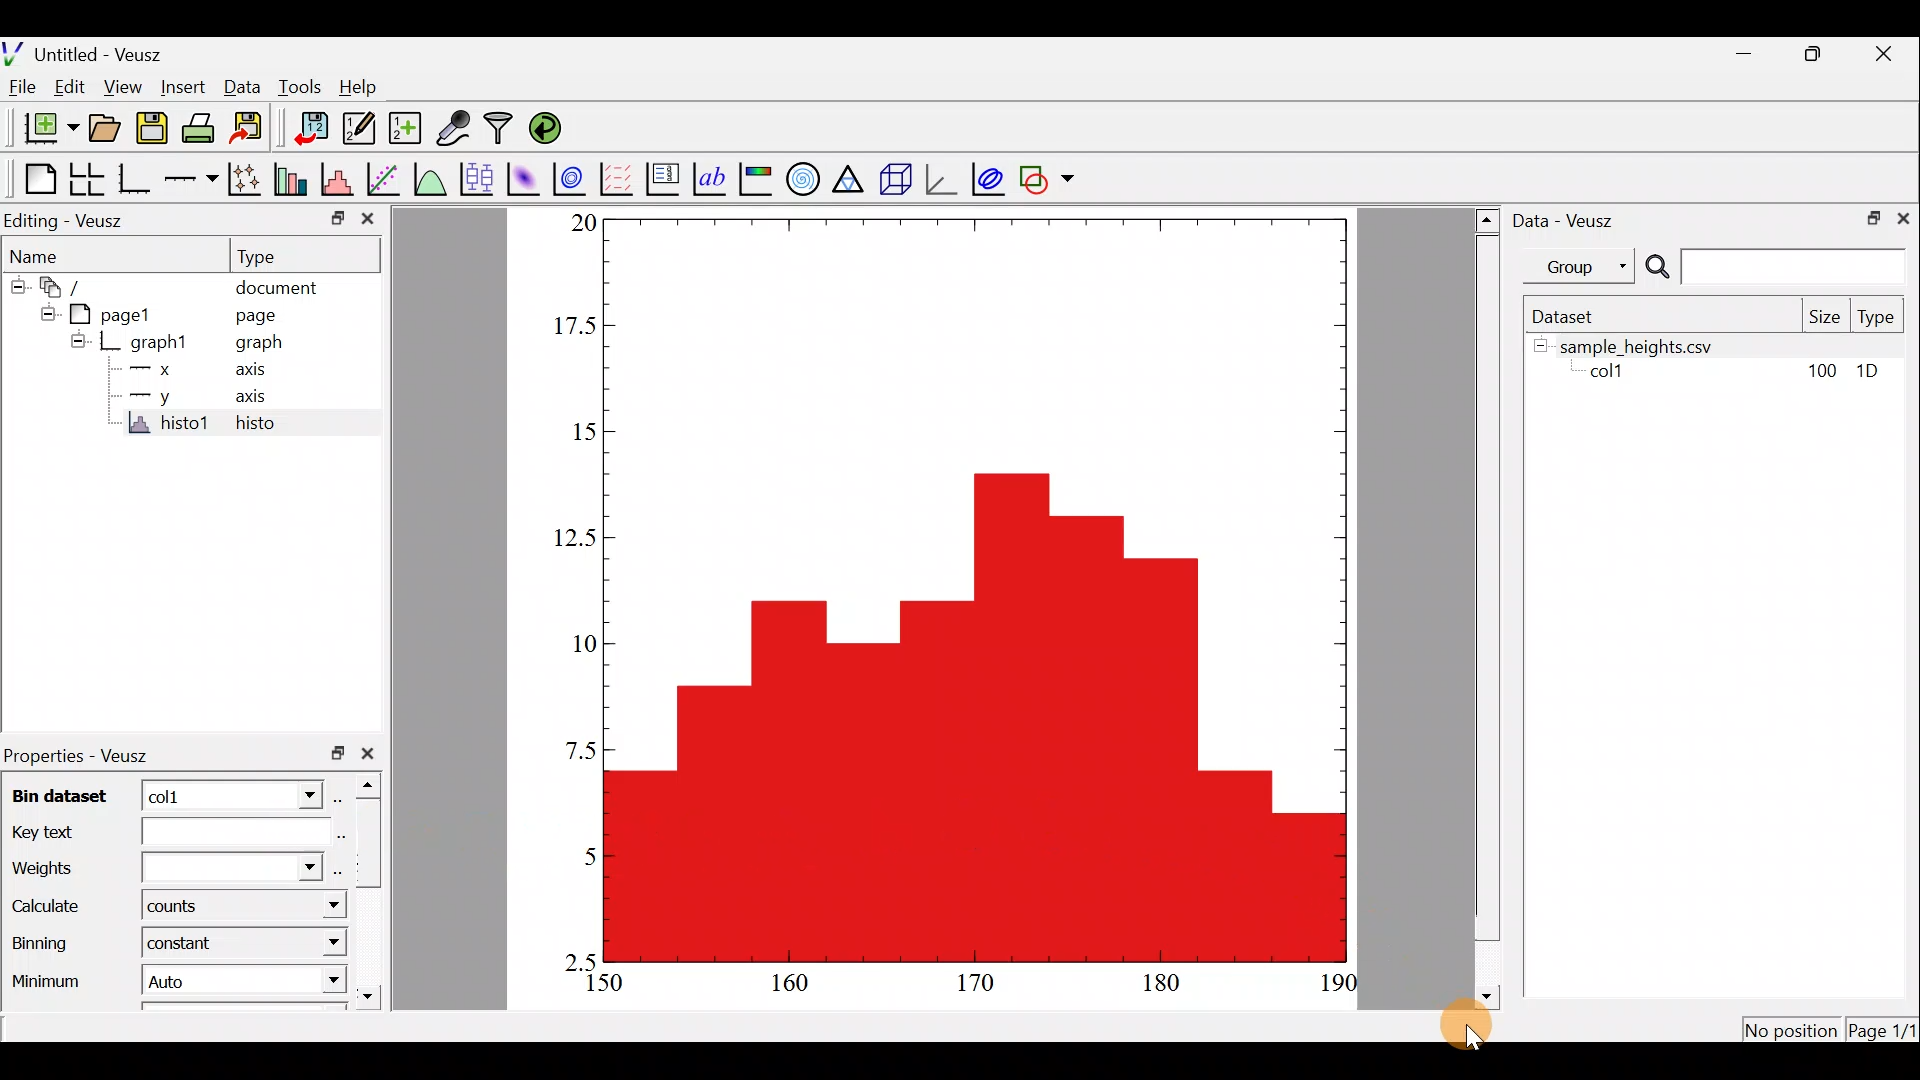 The image size is (1920, 1080). Describe the element at coordinates (308, 127) in the screenshot. I see `import data into Veusz` at that location.